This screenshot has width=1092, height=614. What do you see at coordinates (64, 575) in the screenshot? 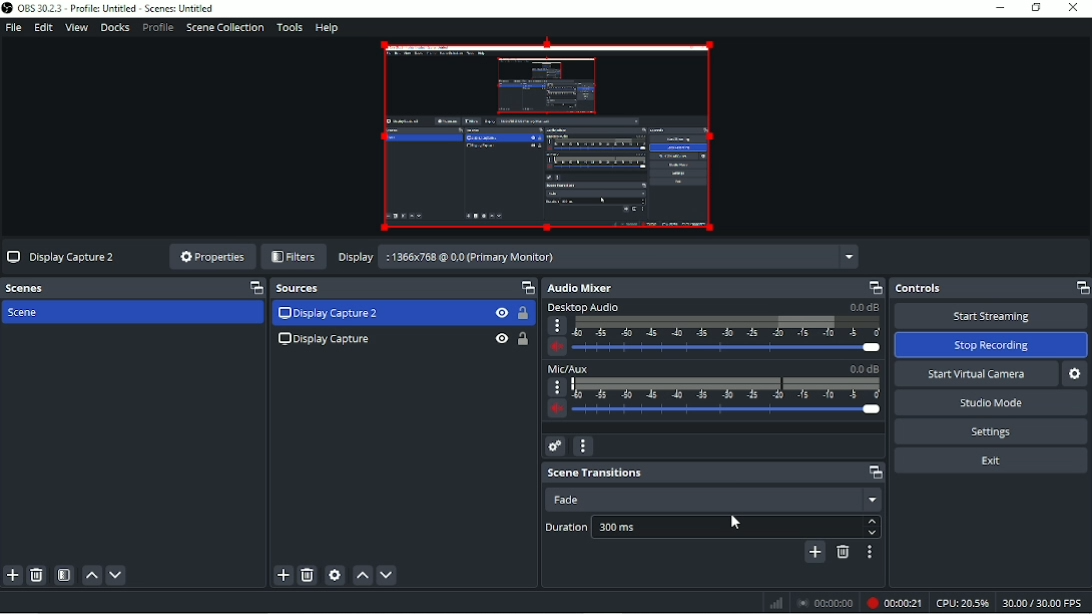
I see `Open scene filters` at bounding box center [64, 575].